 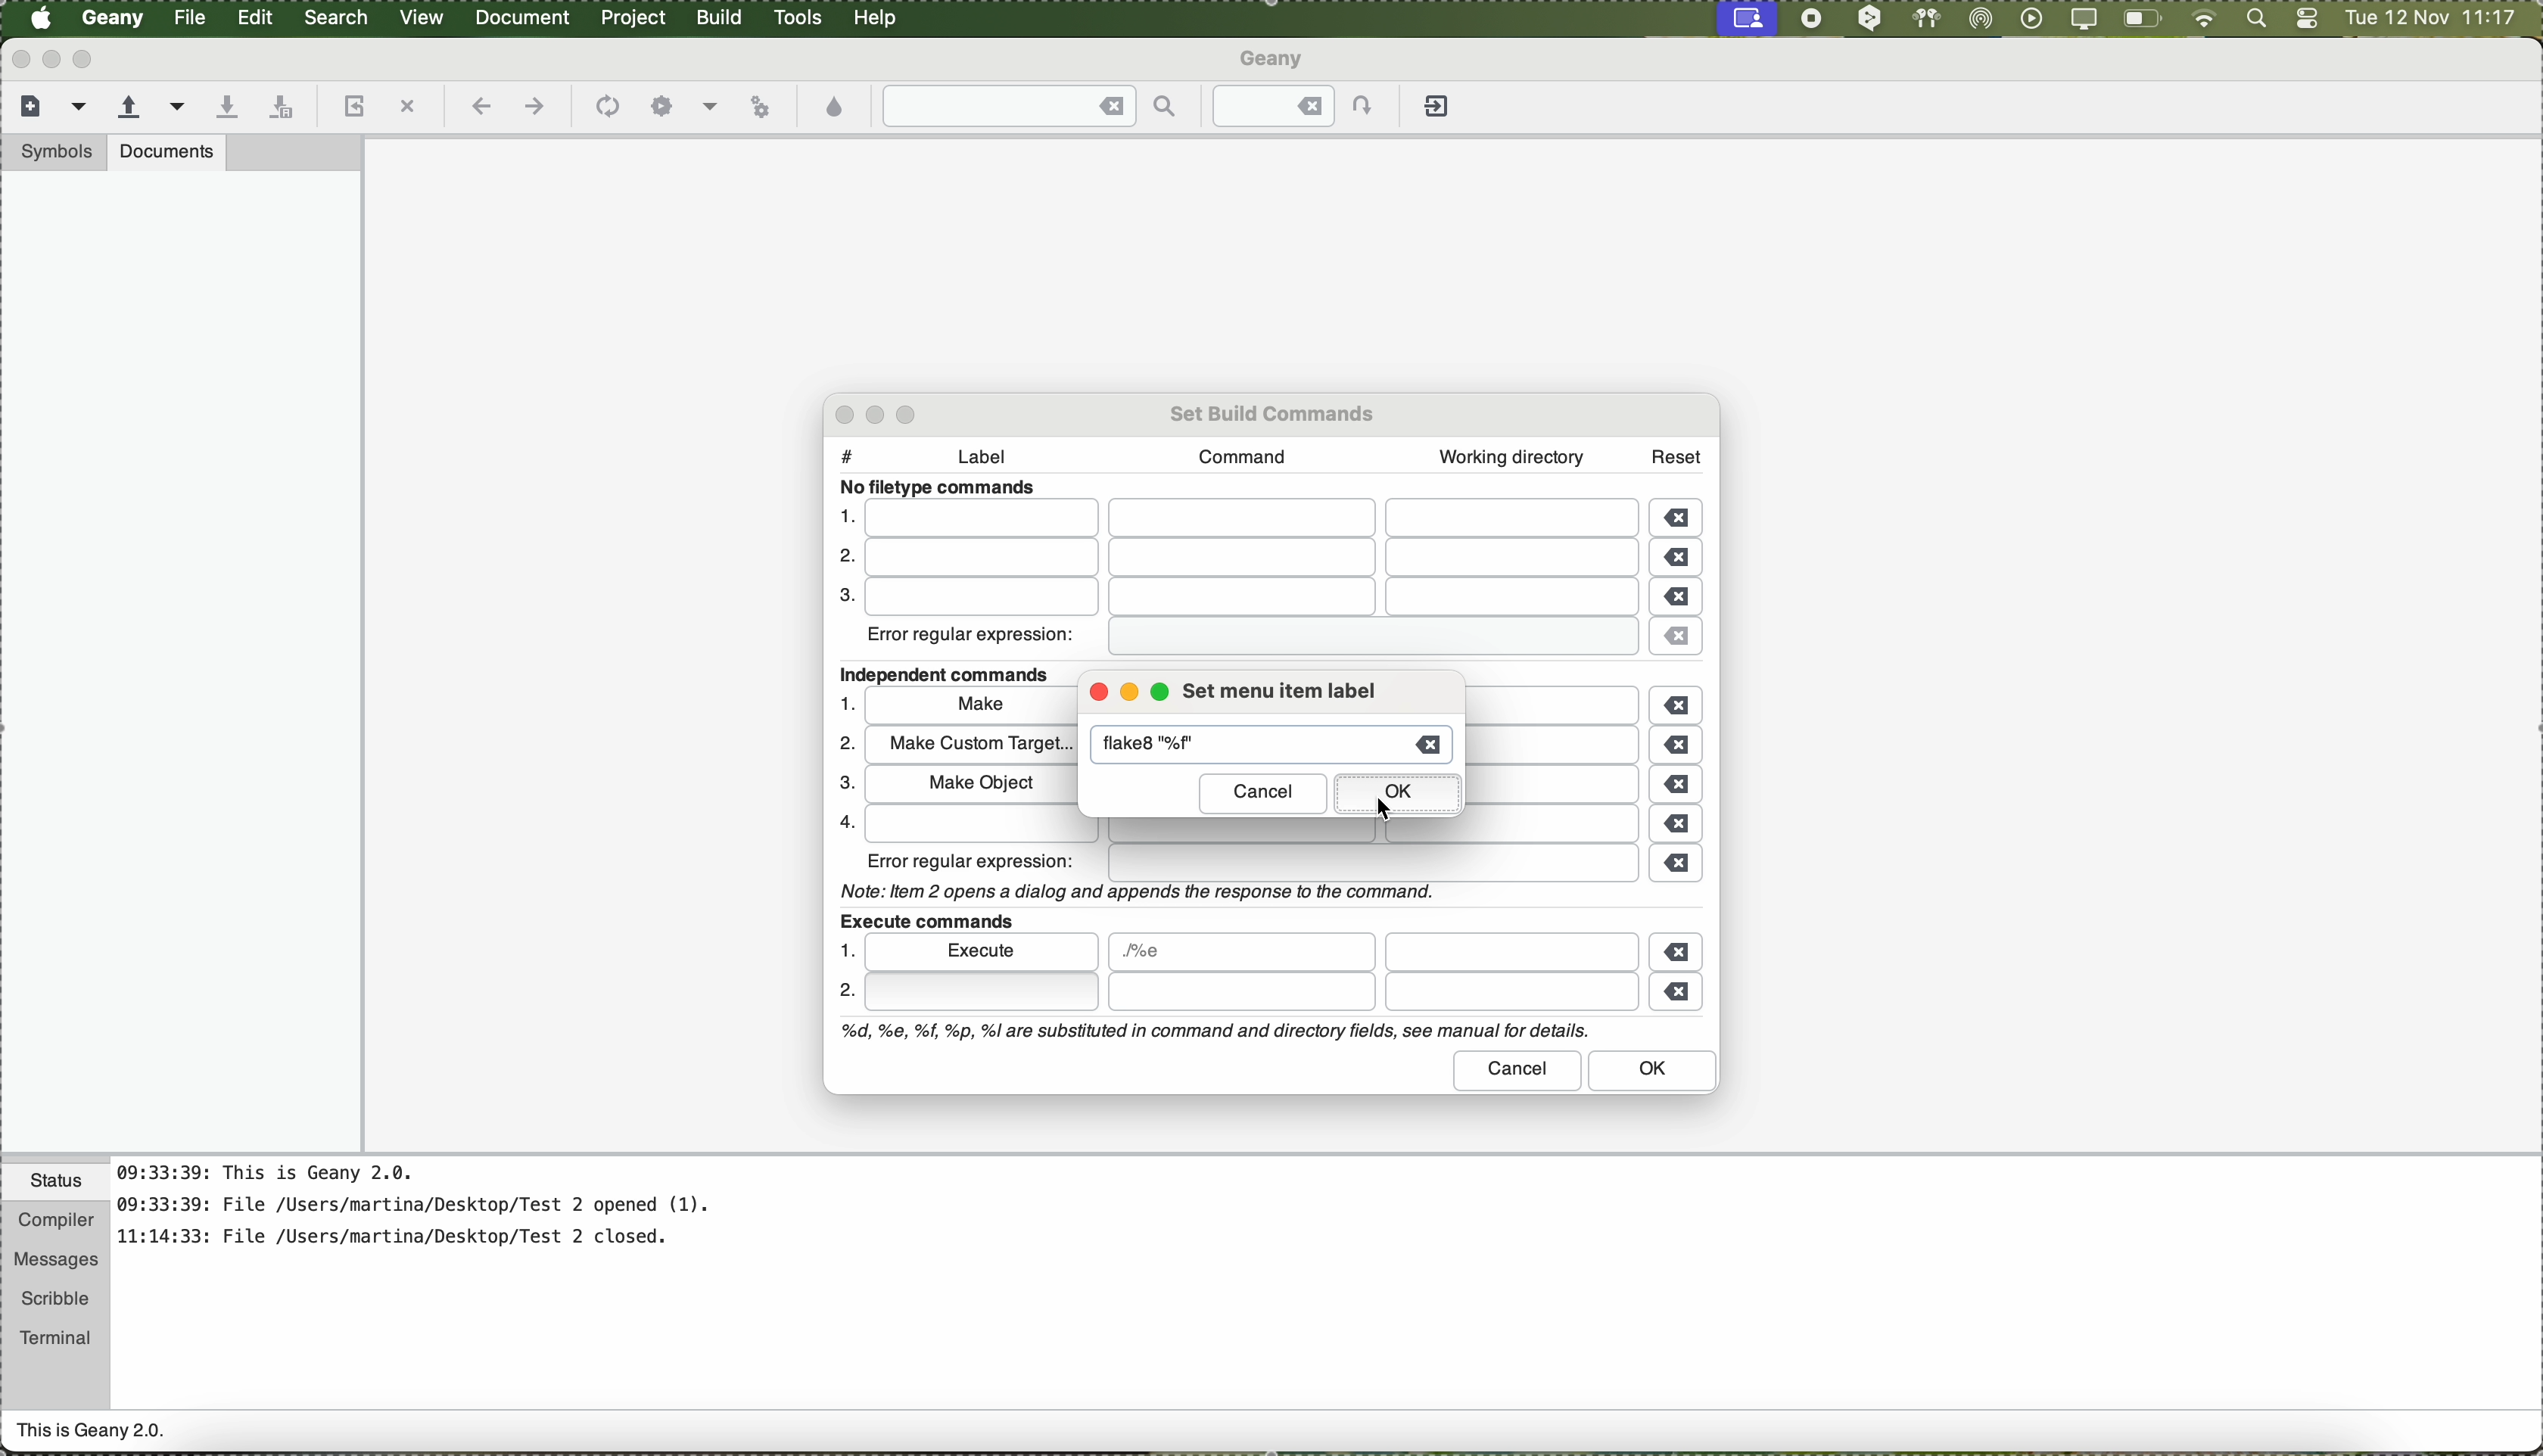 What do you see at coordinates (1398, 796) in the screenshot?
I see `click on OK button` at bounding box center [1398, 796].